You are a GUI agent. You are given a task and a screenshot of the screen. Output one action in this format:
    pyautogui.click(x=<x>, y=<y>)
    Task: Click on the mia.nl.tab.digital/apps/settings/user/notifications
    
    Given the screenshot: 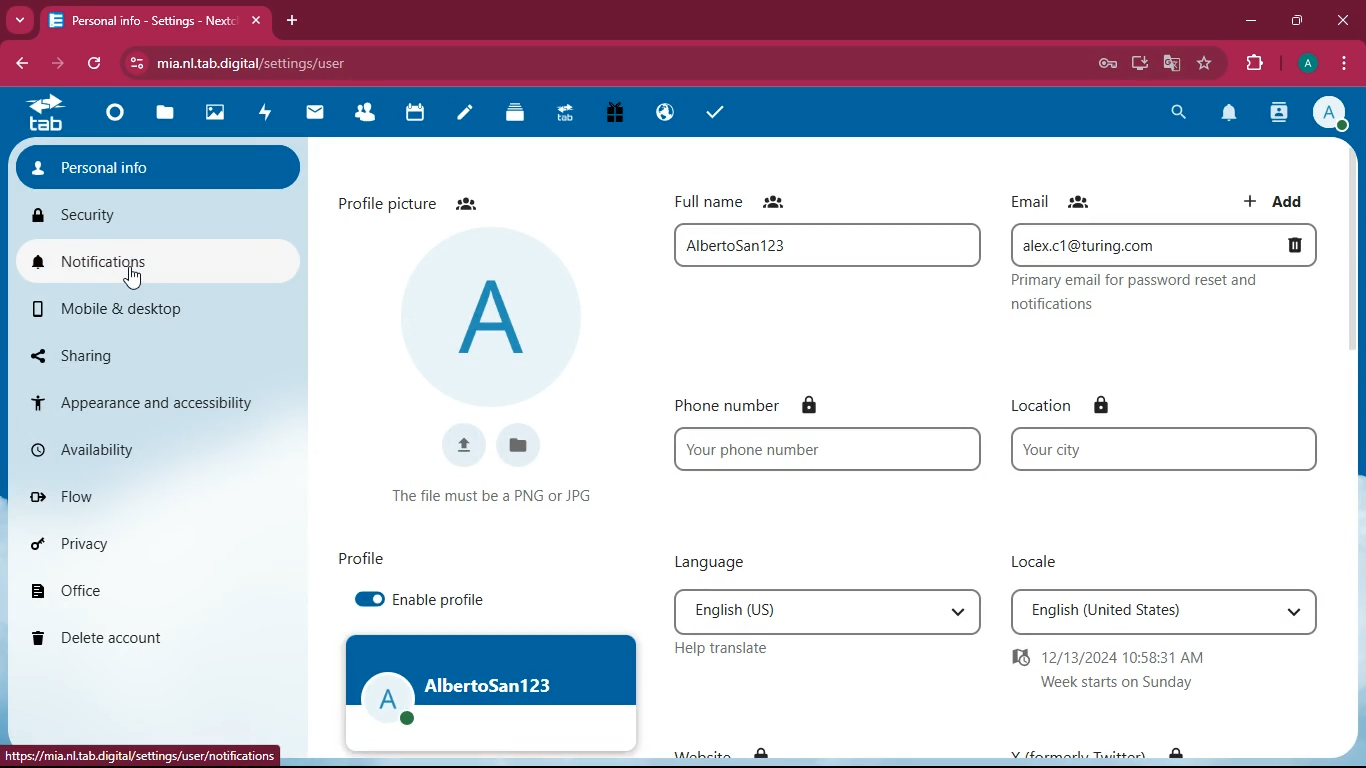 What is the action you would take?
    pyautogui.click(x=139, y=754)
    